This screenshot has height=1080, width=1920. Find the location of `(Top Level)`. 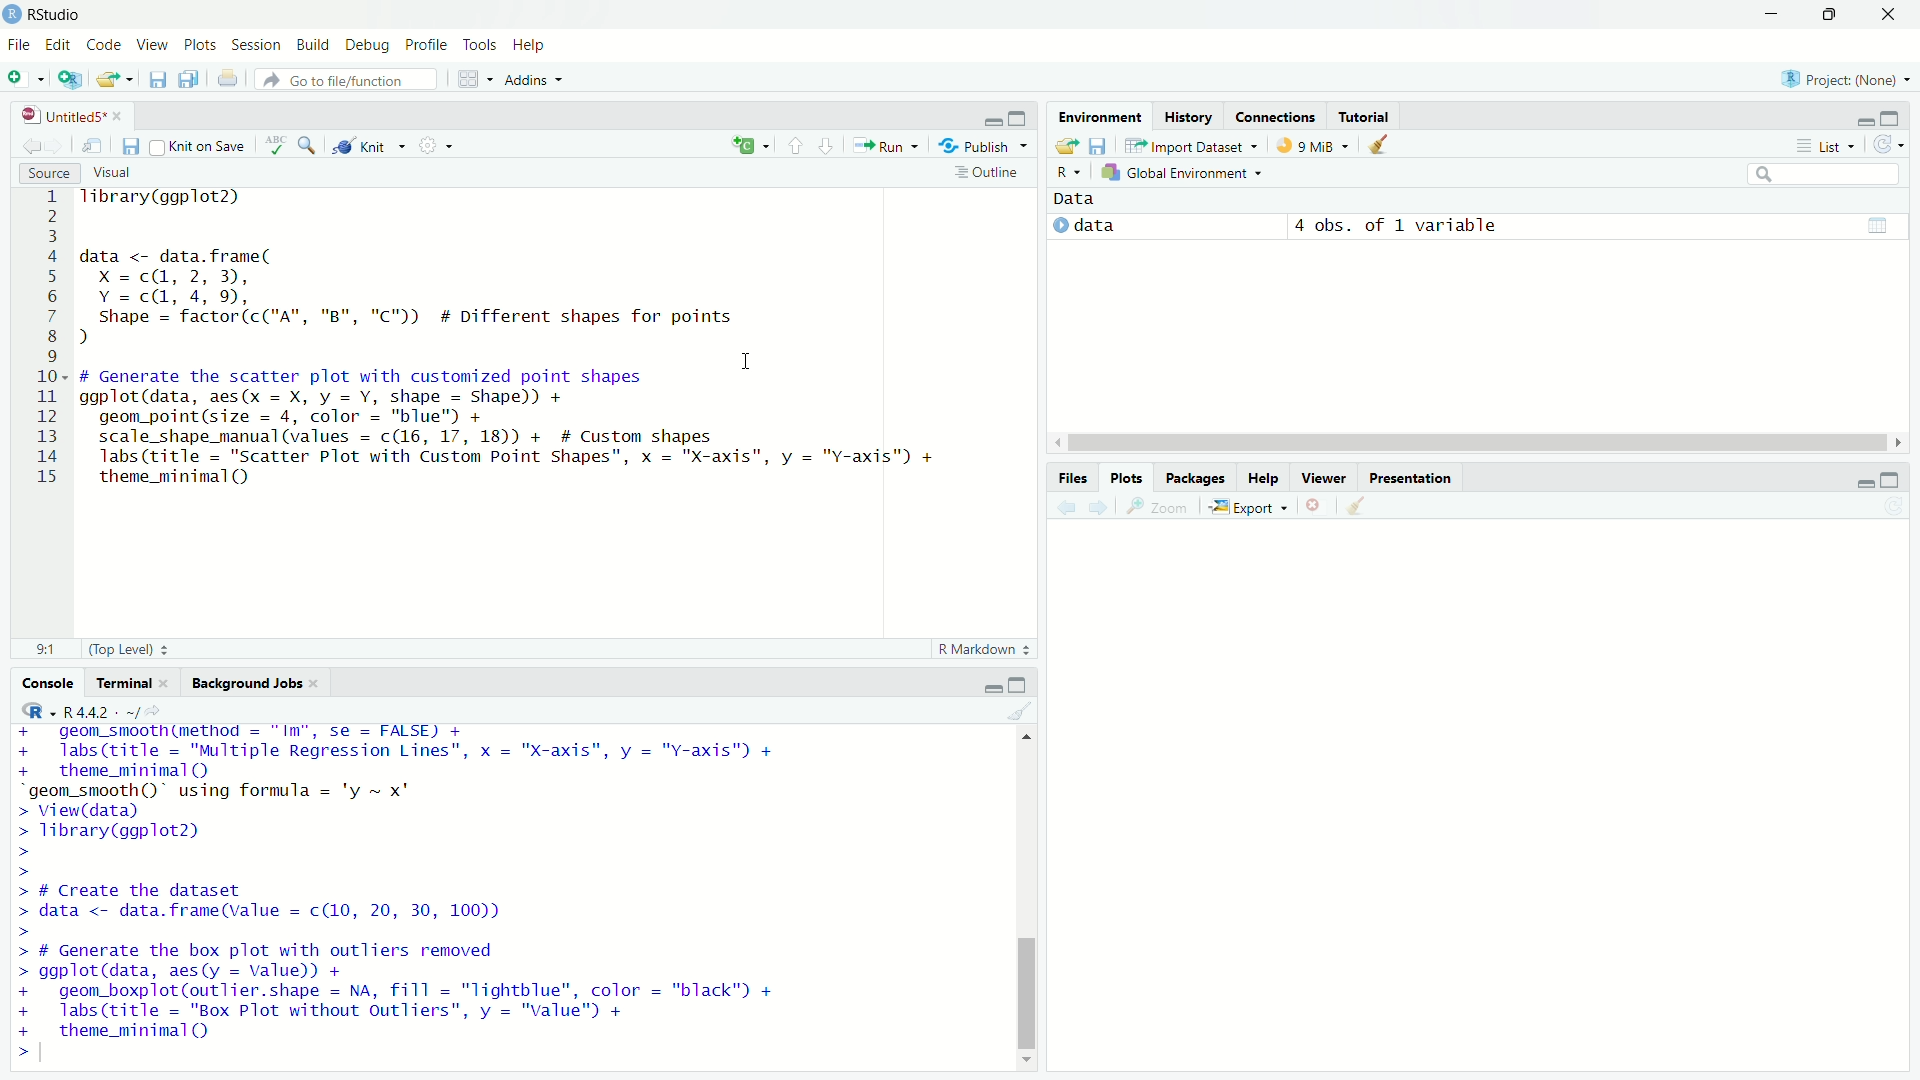

(Top Level) is located at coordinates (127, 650).